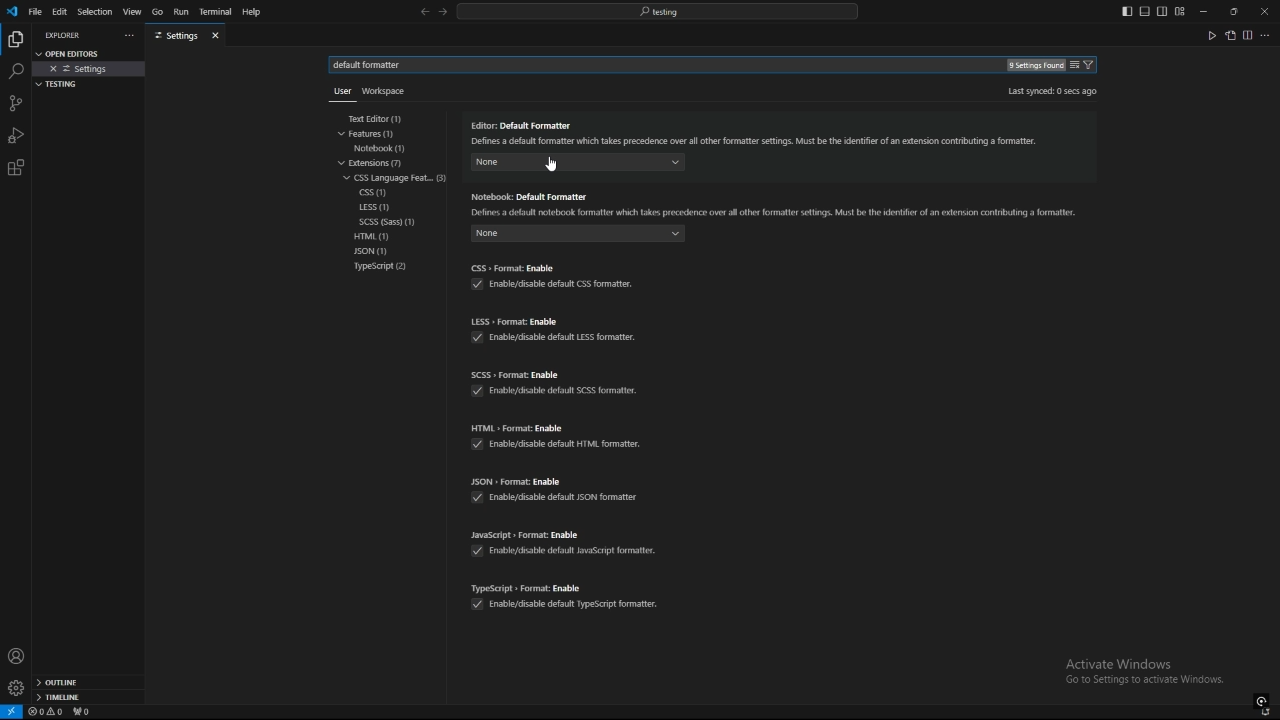  Describe the element at coordinates (571, 549) in the screenshot. I see `enable /disable default javascript formatter` at that location.